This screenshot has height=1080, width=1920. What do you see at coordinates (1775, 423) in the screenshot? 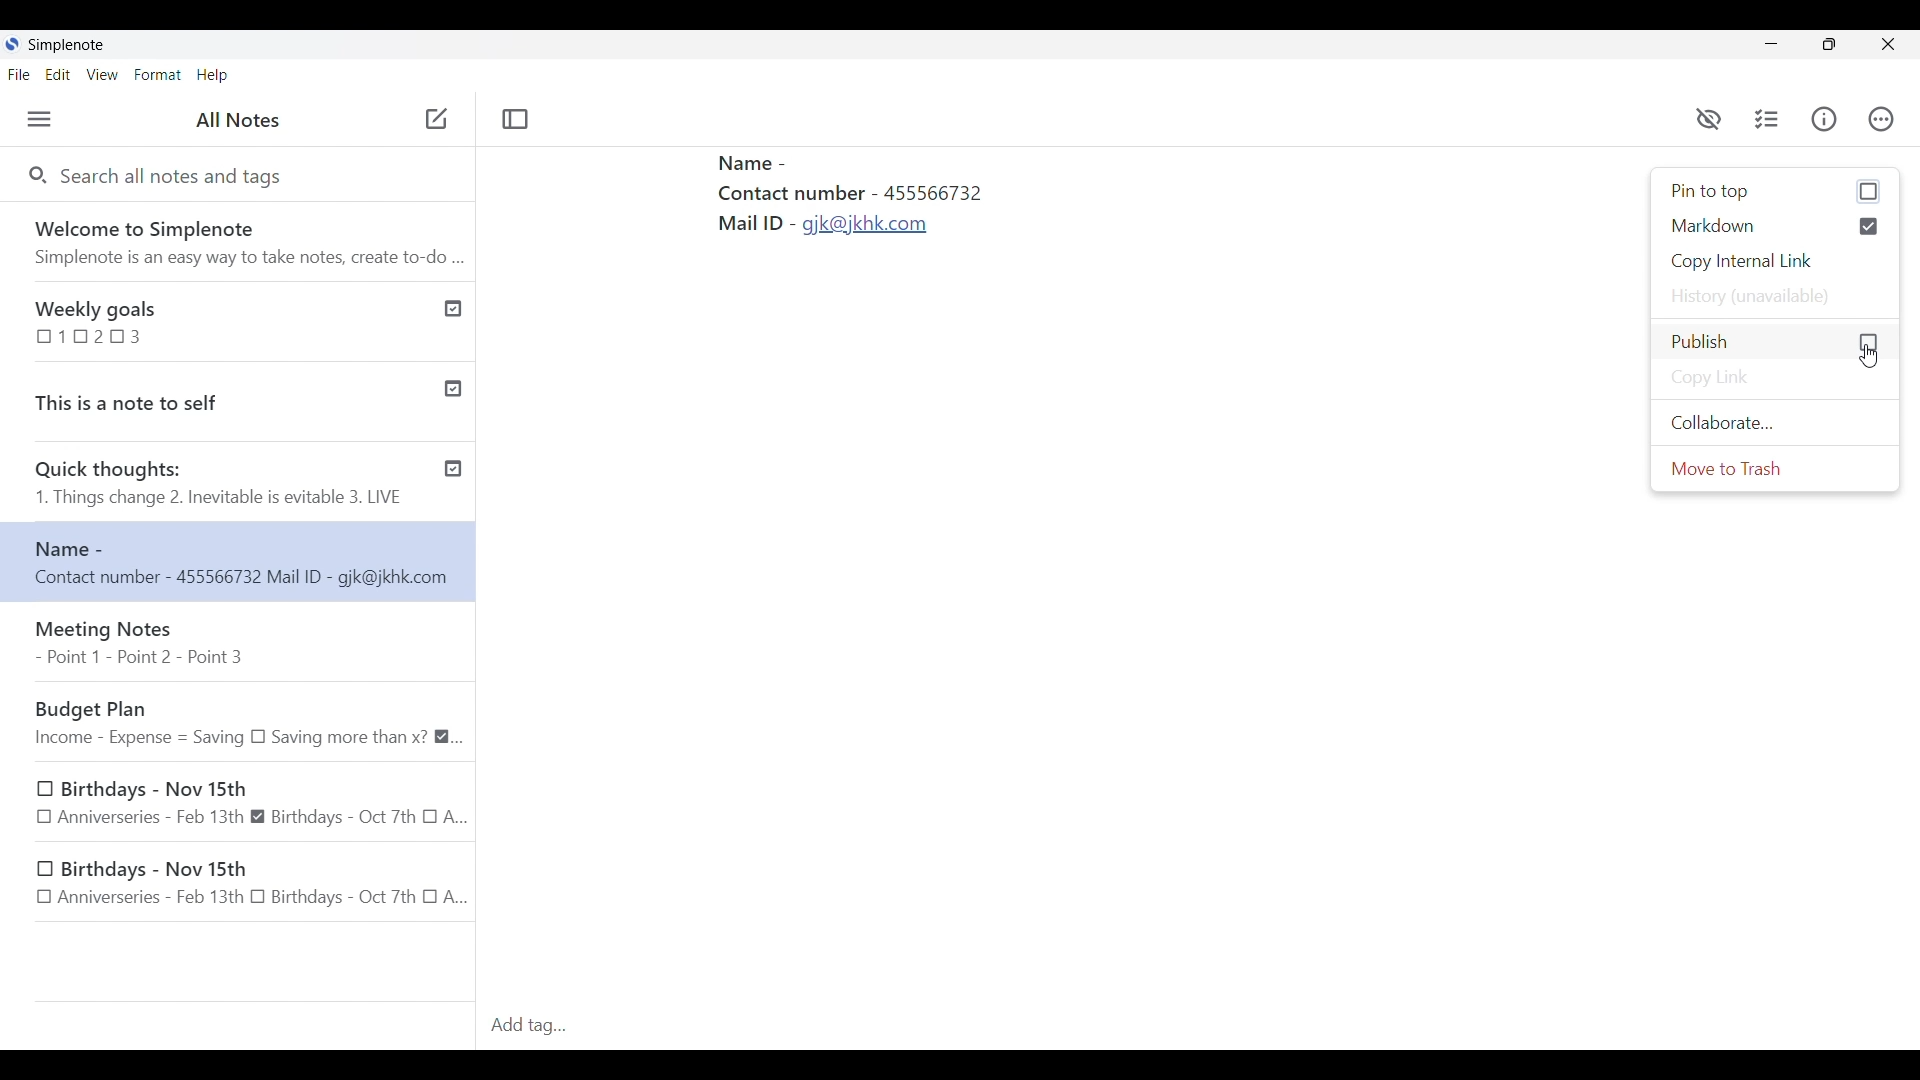
I see `Collaborate` at bounding box center [1775, 423].